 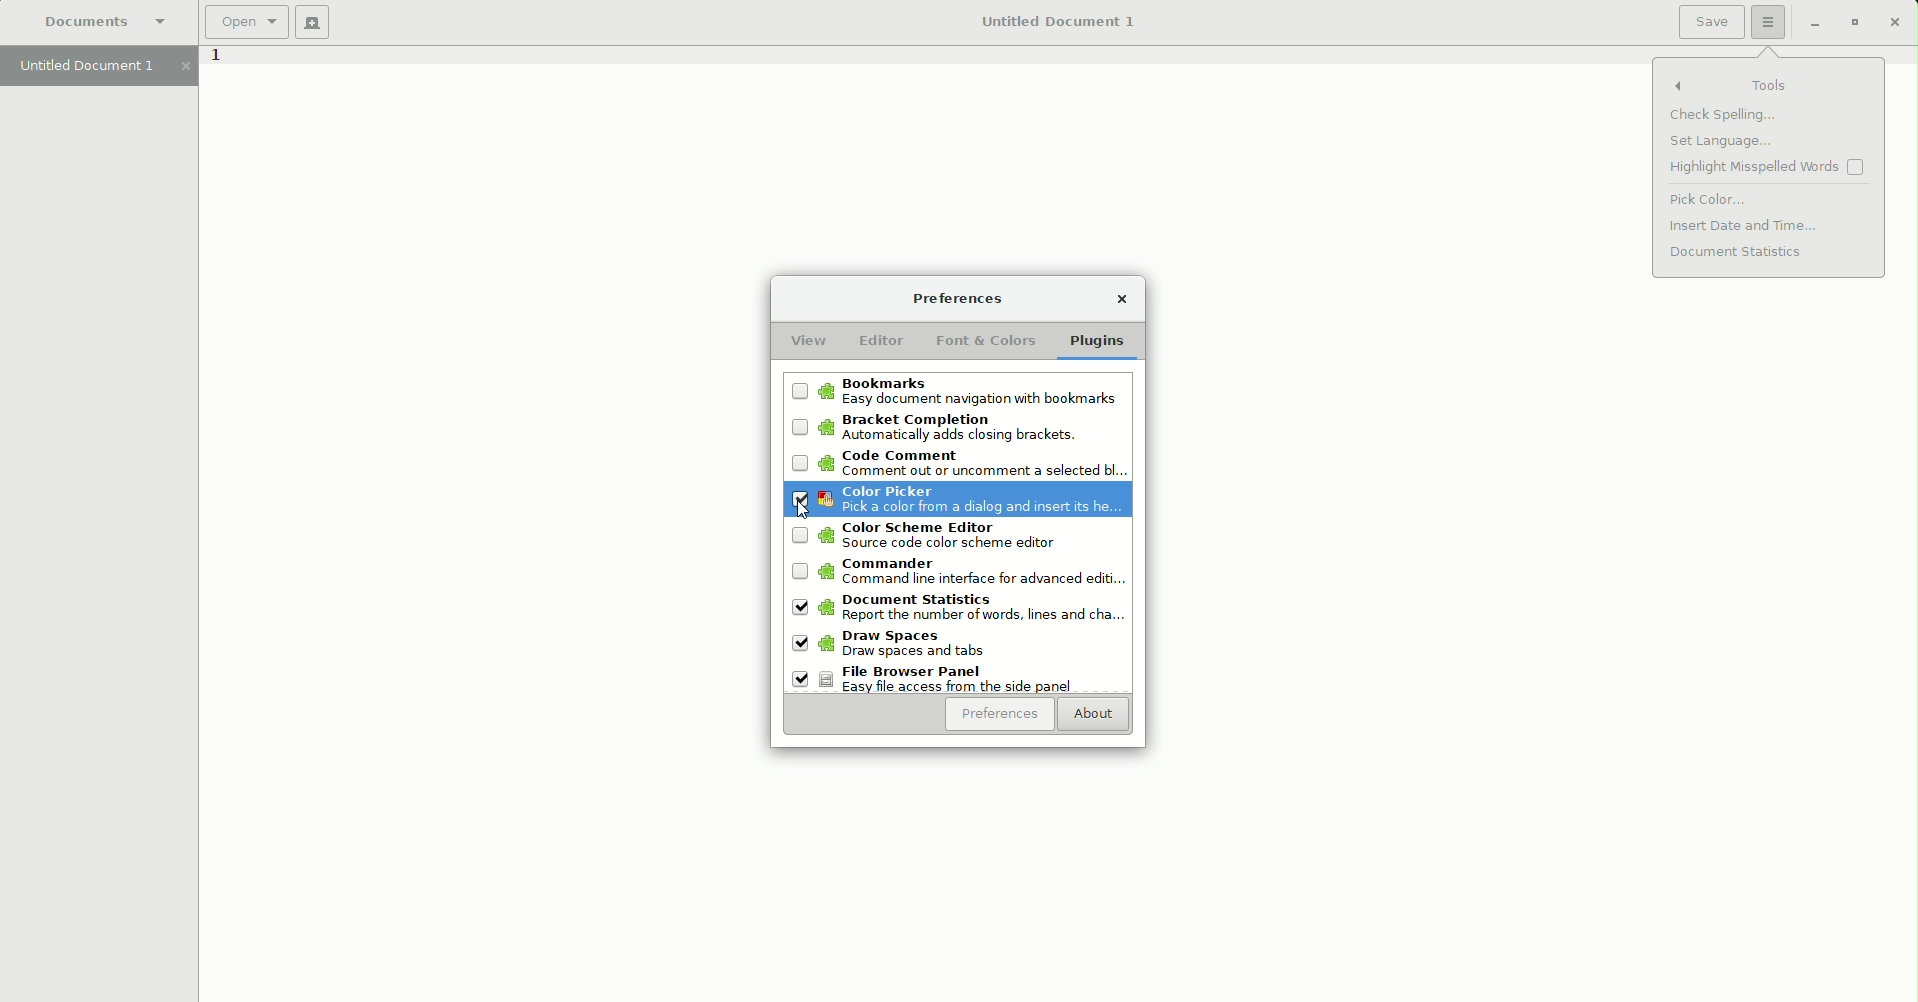 What do you see at coordinates (1771, 85) in the screenshot?
I see `Tools` at bounding box center [1771, 85].